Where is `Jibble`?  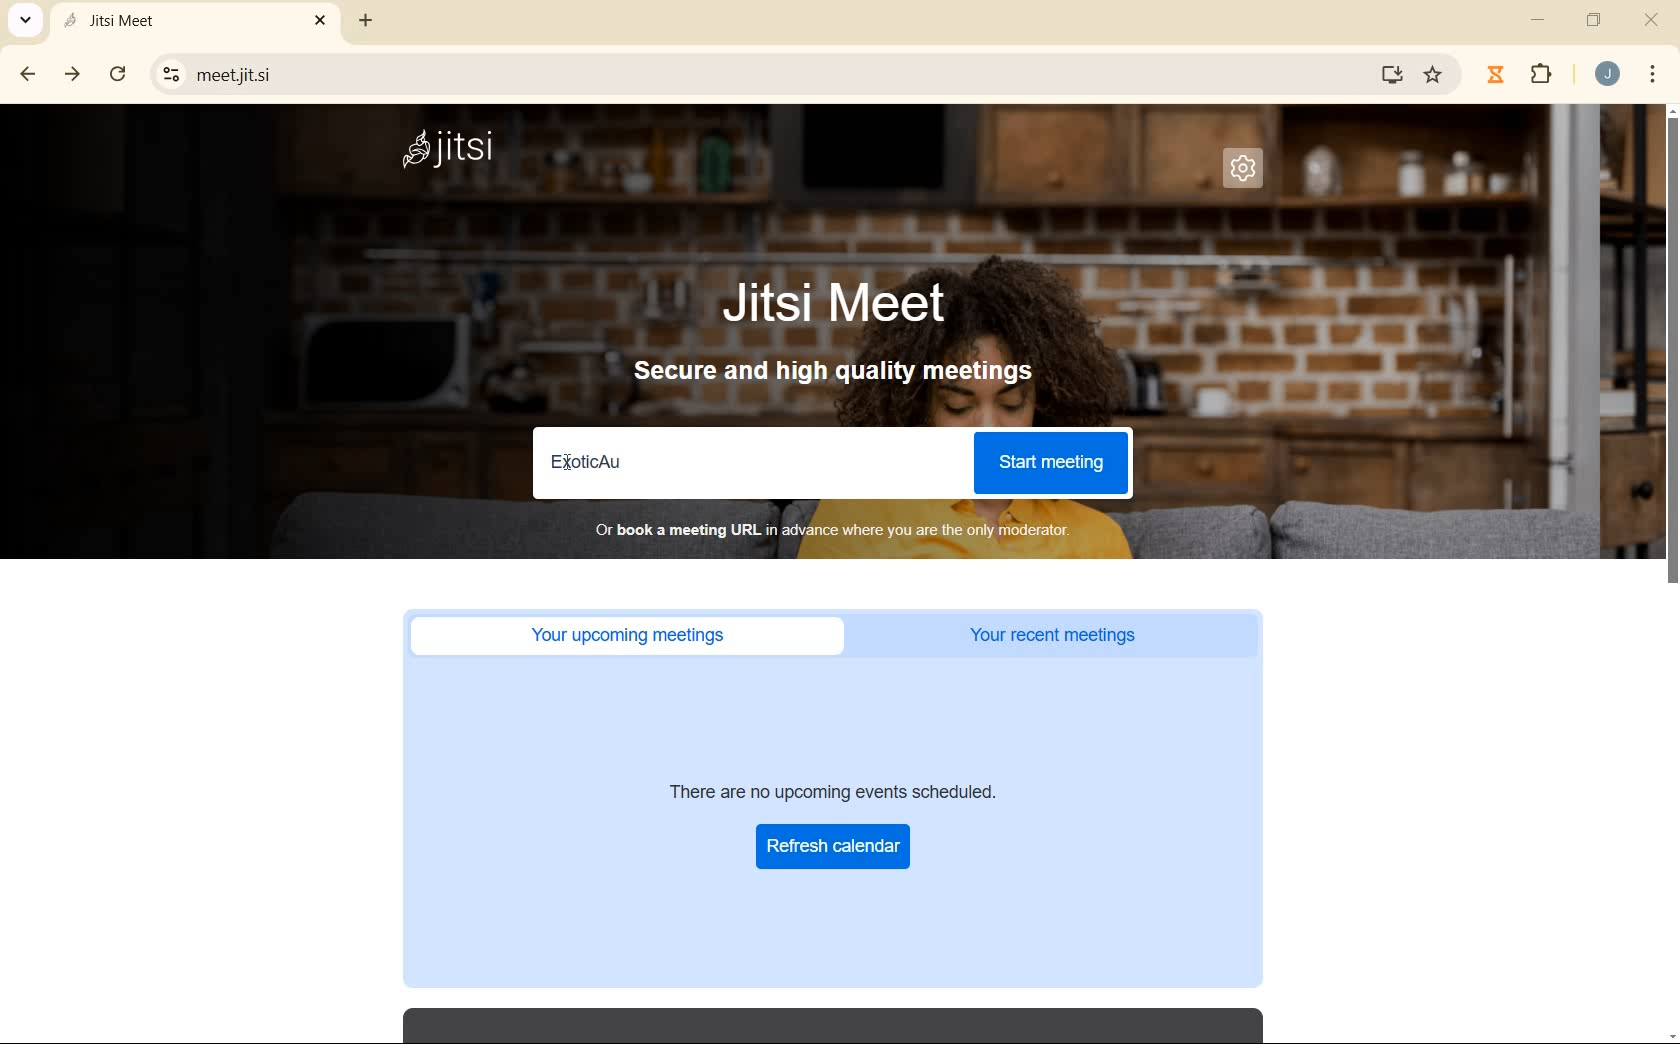
Jibble is located at coordinates (1494, 73).